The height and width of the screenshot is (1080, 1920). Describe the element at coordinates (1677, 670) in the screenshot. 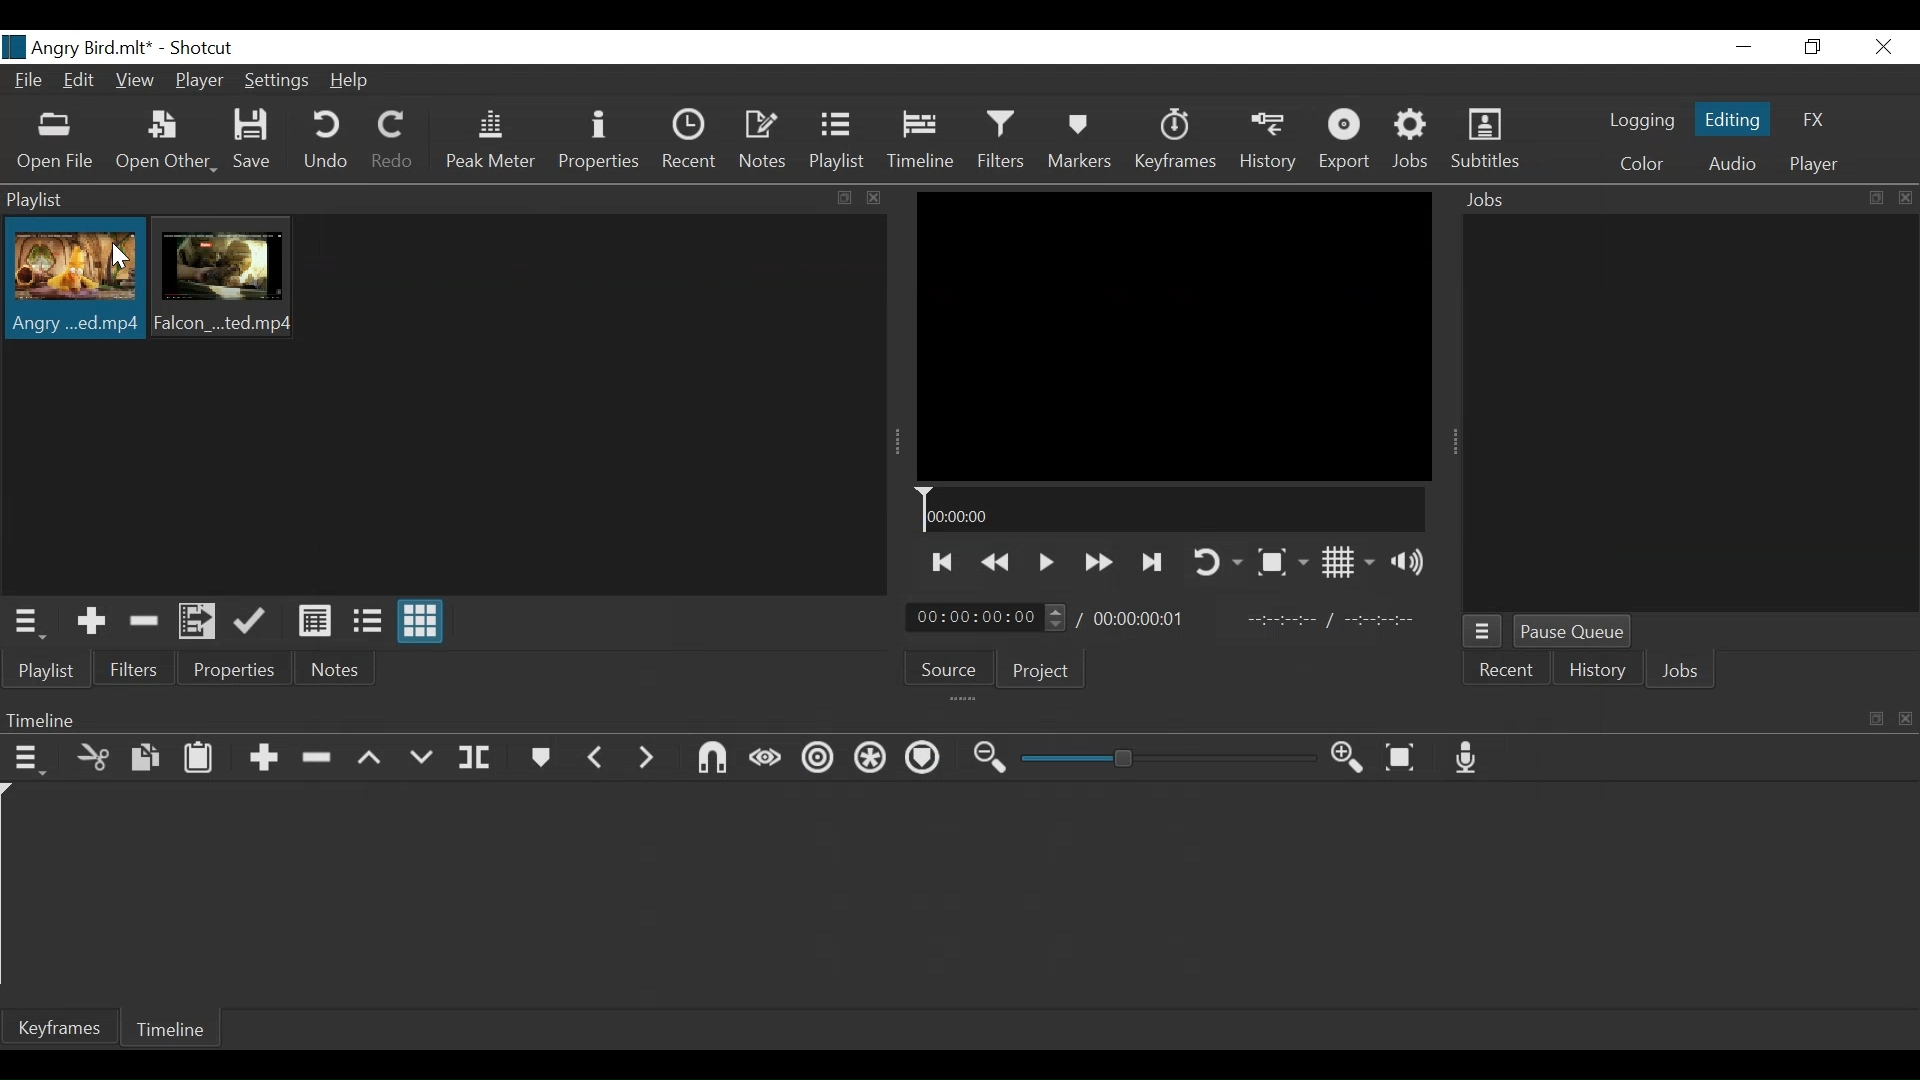

I see `Jobs` at that location.